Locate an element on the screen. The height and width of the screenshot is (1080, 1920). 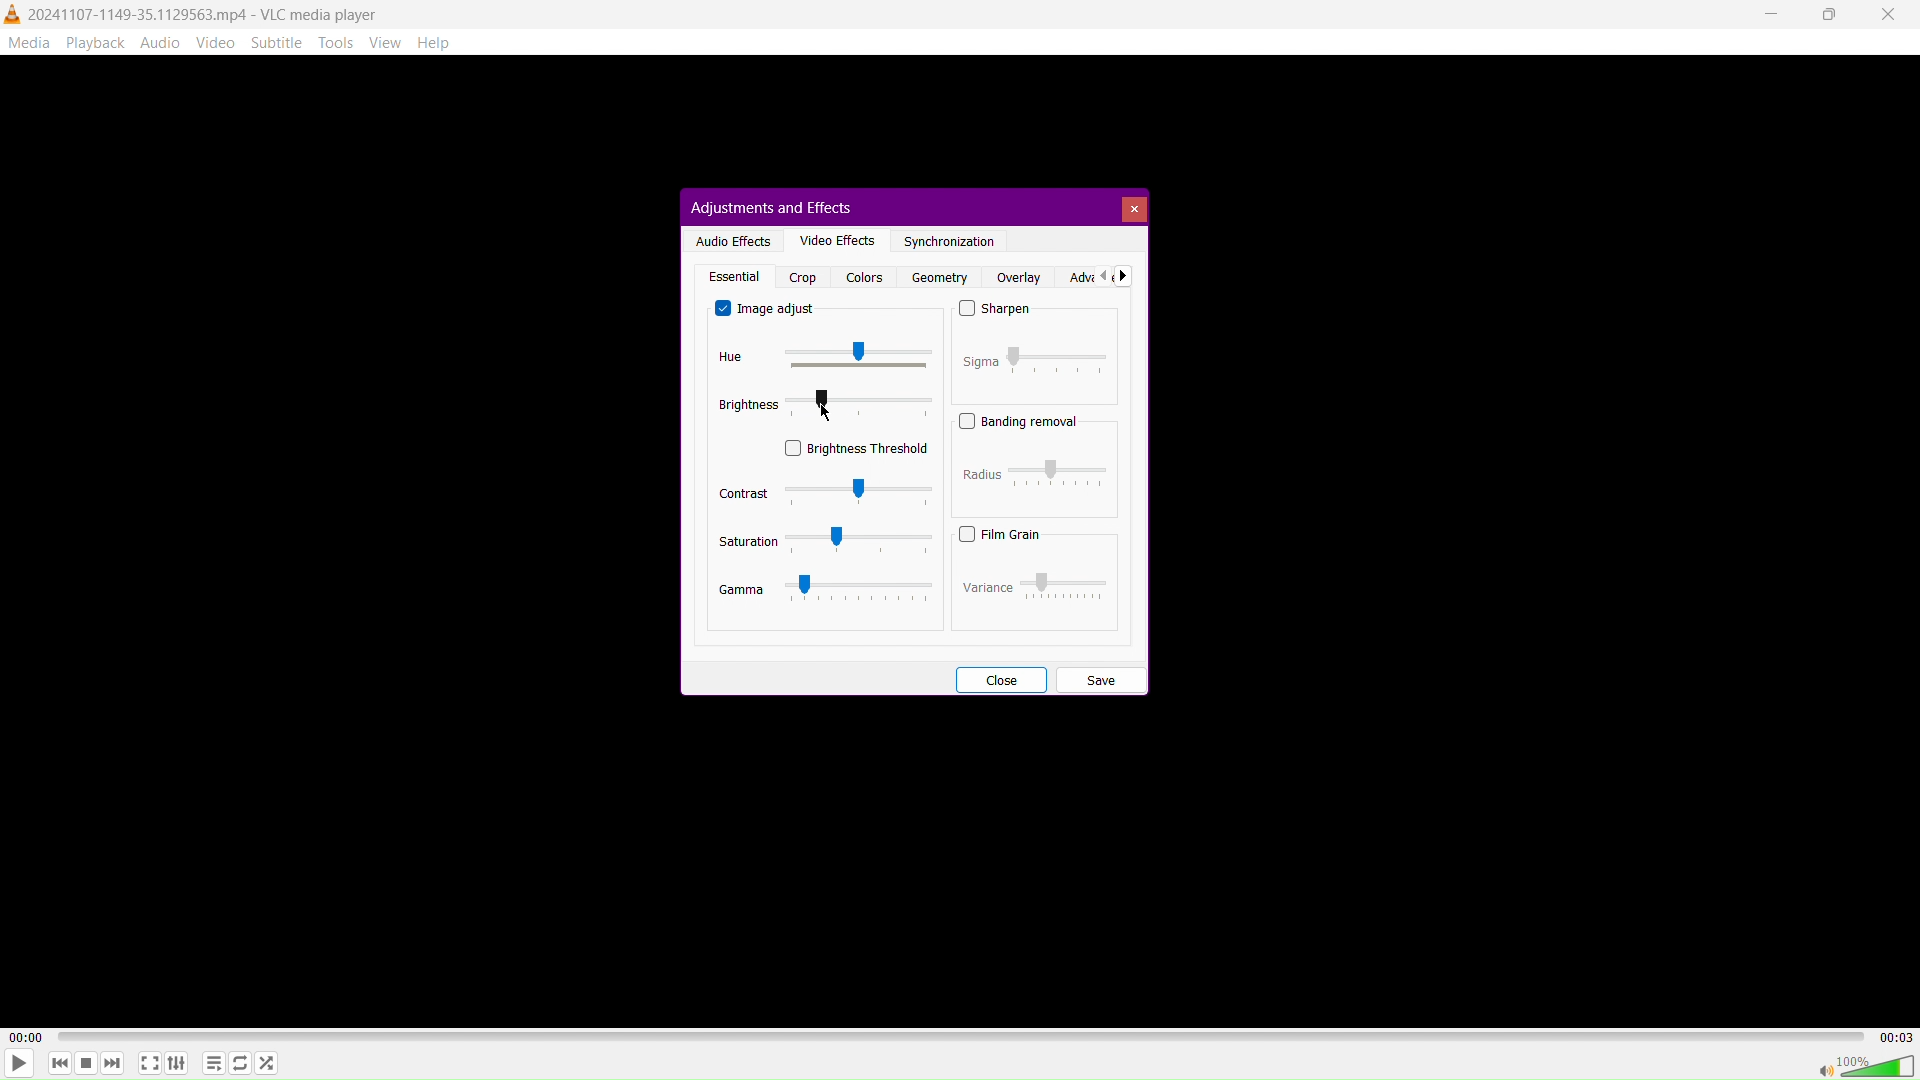
Geometry is located at coordinates (936, 277).